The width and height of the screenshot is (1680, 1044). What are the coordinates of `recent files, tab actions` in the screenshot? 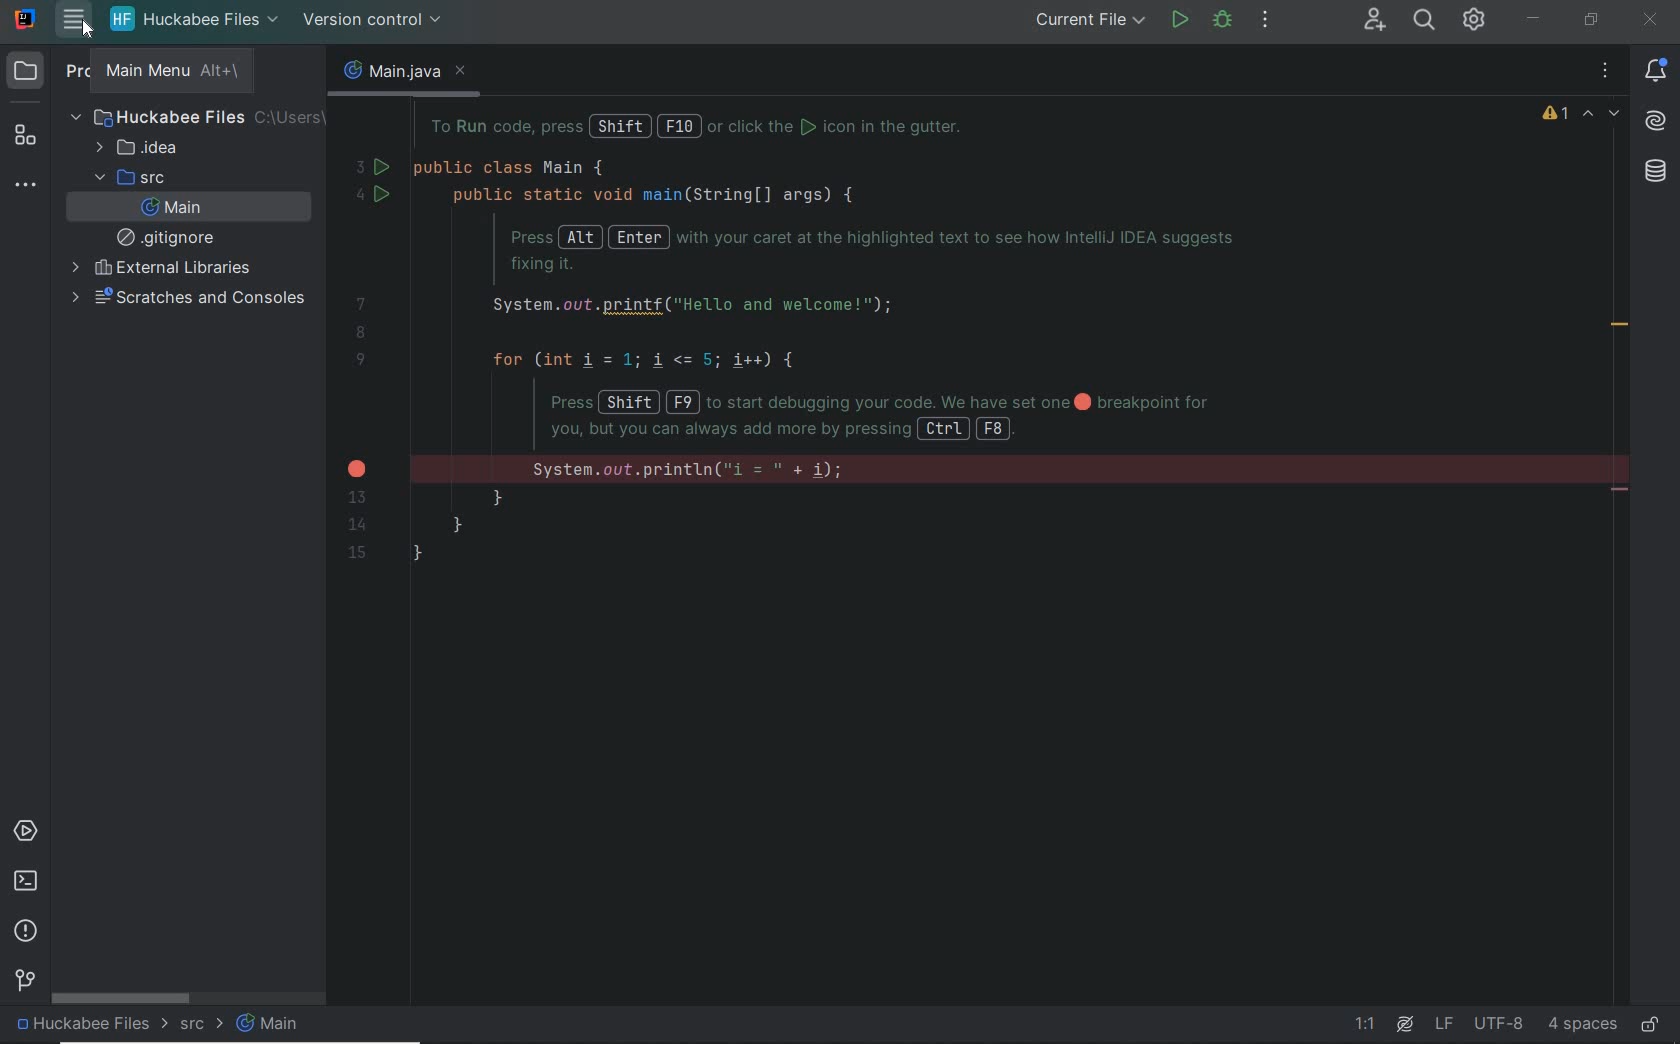 It's located at (1607, 75).